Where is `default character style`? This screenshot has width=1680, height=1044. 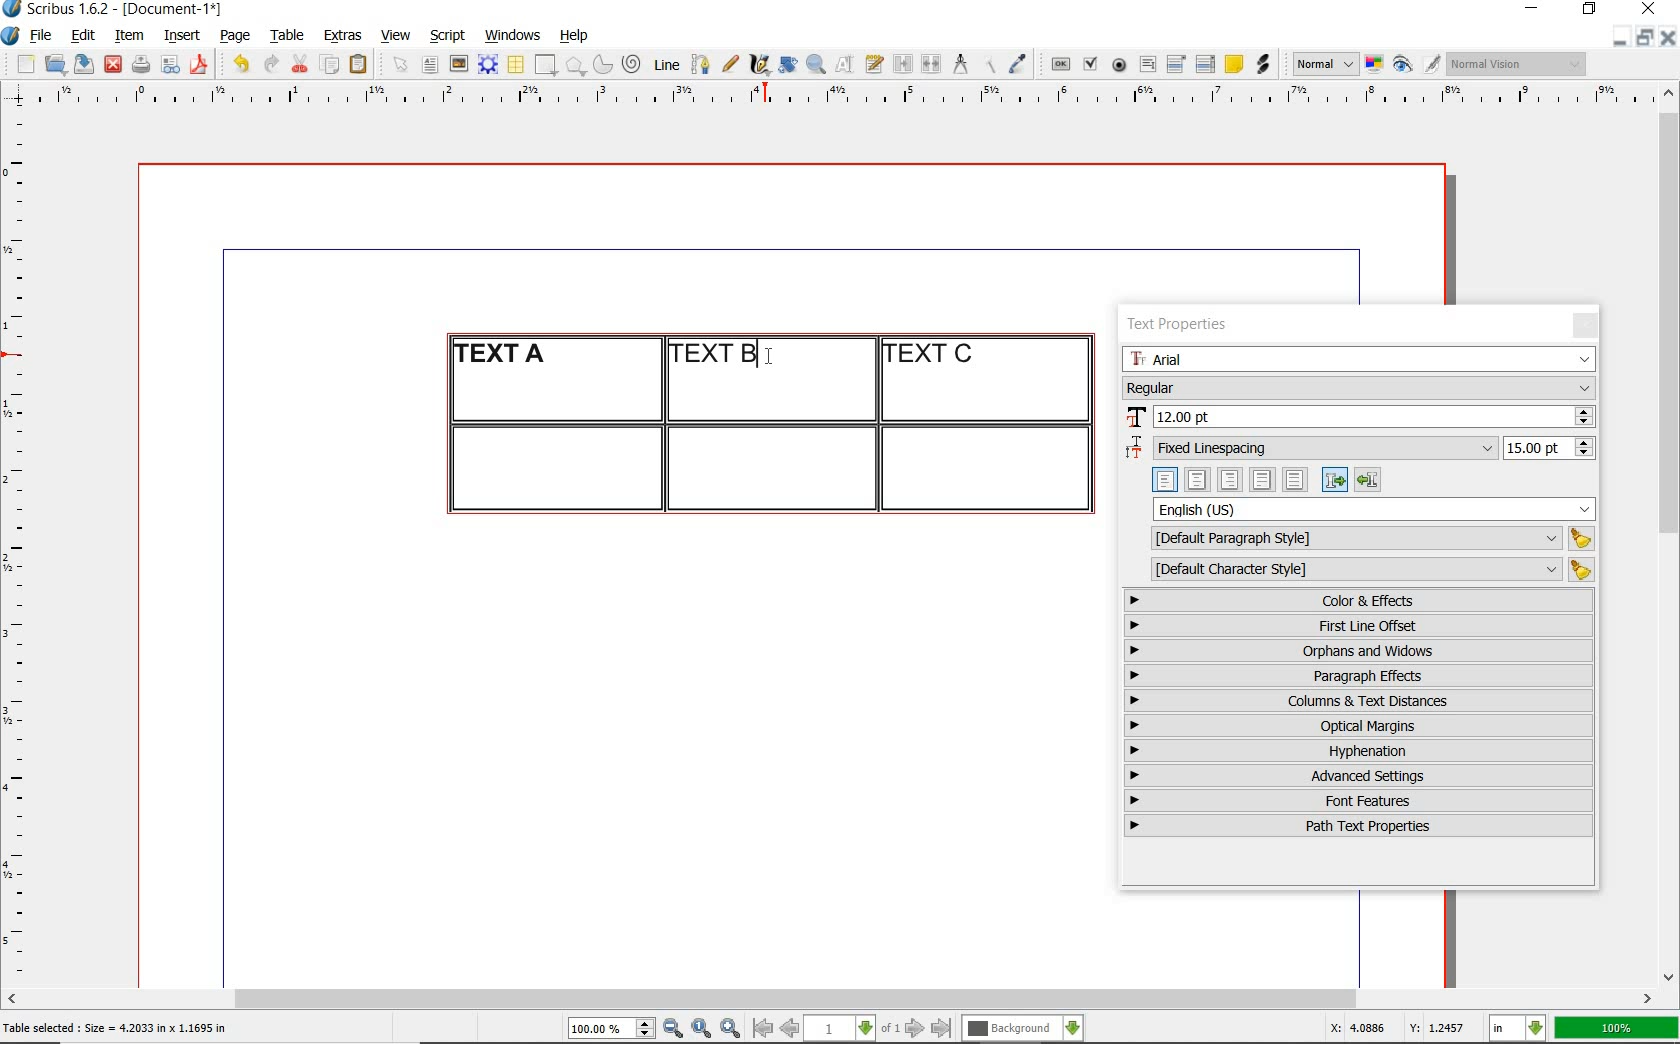 default character style is located at coordinates (1366, 570).